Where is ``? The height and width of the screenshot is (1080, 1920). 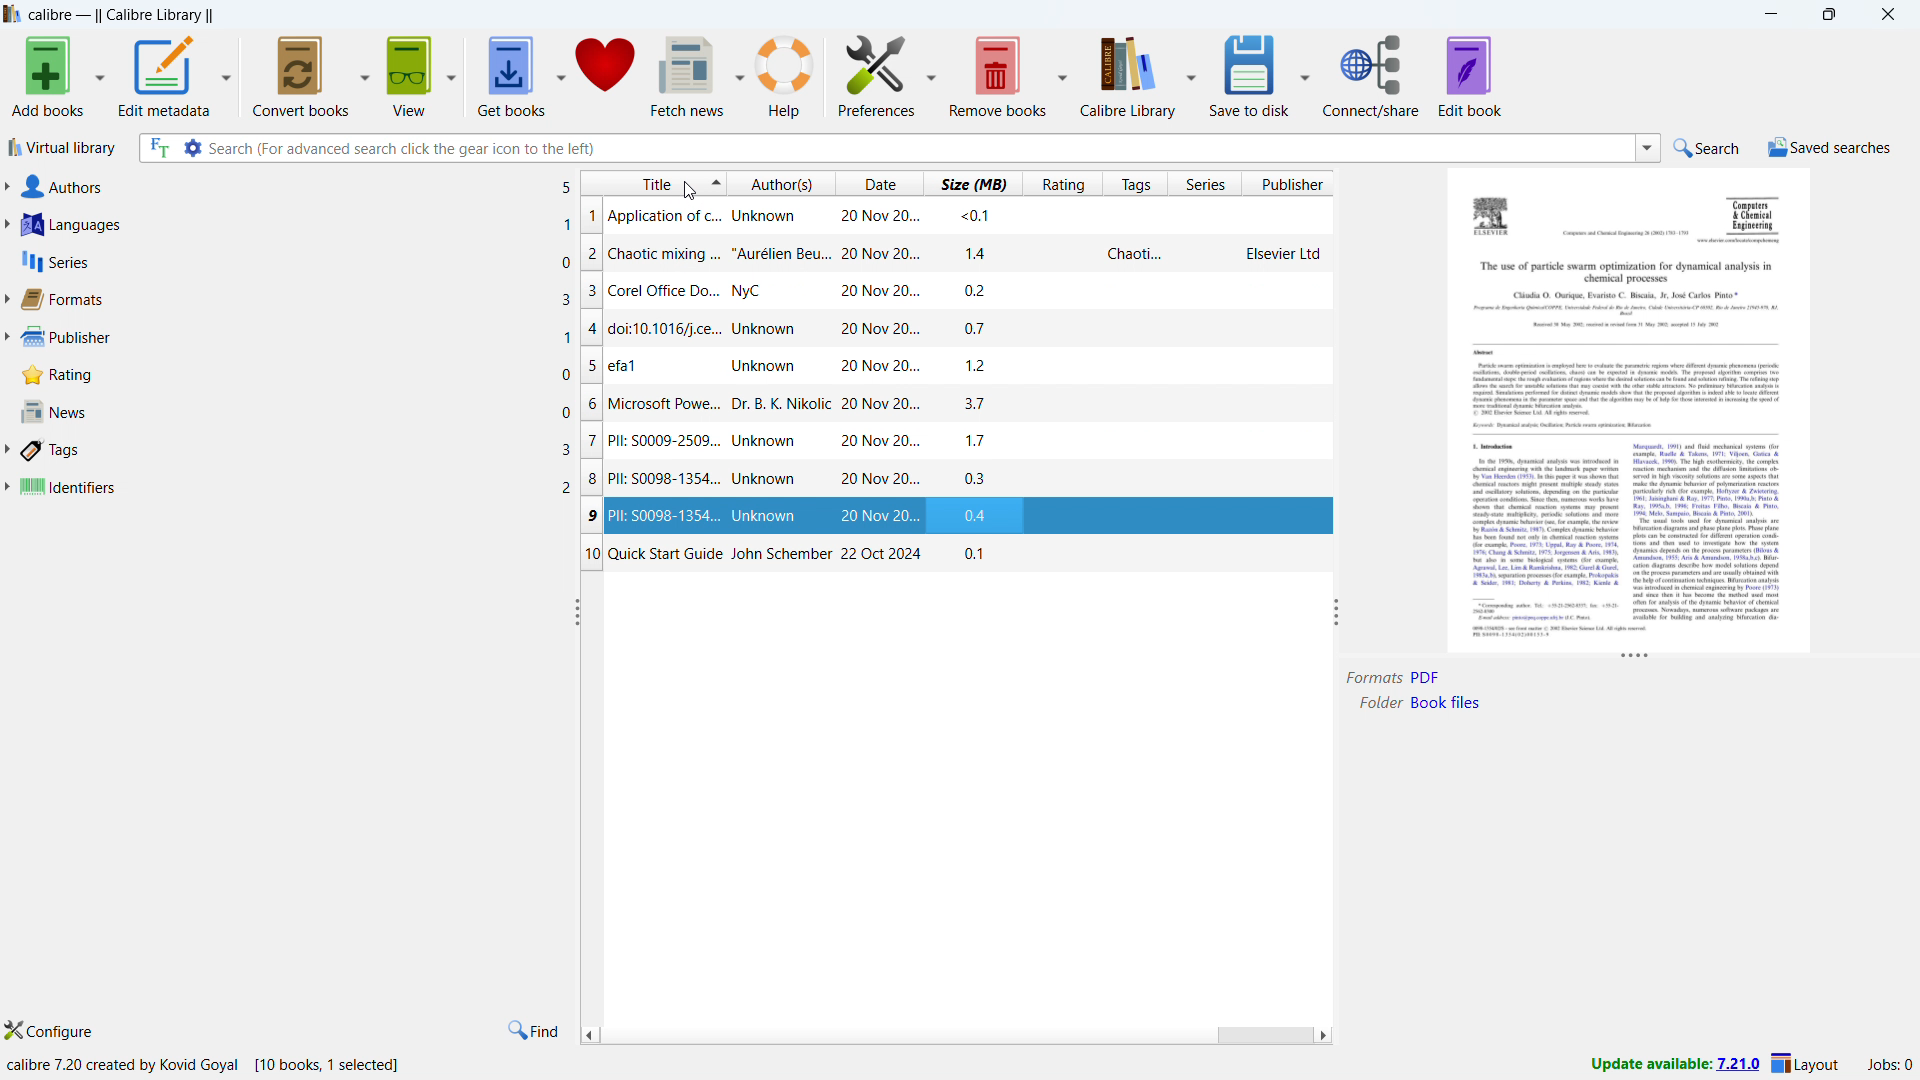
 is located at coordinates (1625, 318).